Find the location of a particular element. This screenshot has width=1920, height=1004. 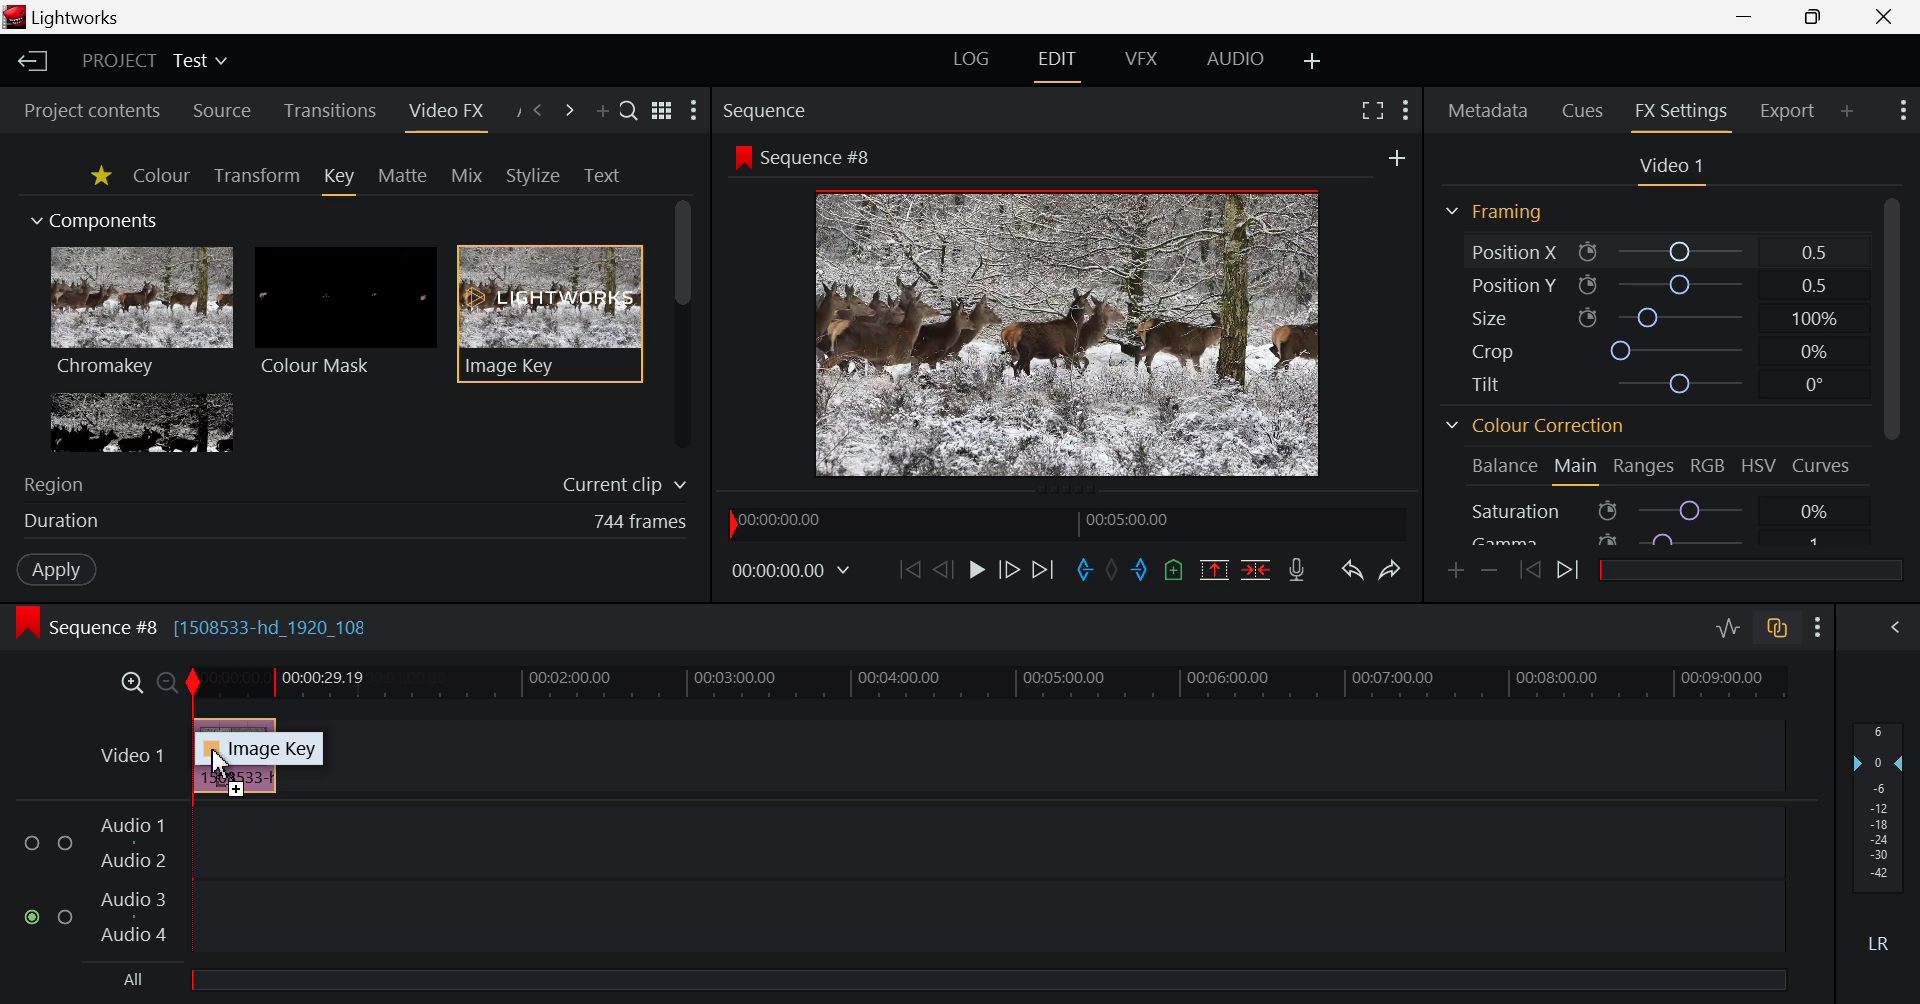

Decibel Level is located at coordinates (1880, 835).